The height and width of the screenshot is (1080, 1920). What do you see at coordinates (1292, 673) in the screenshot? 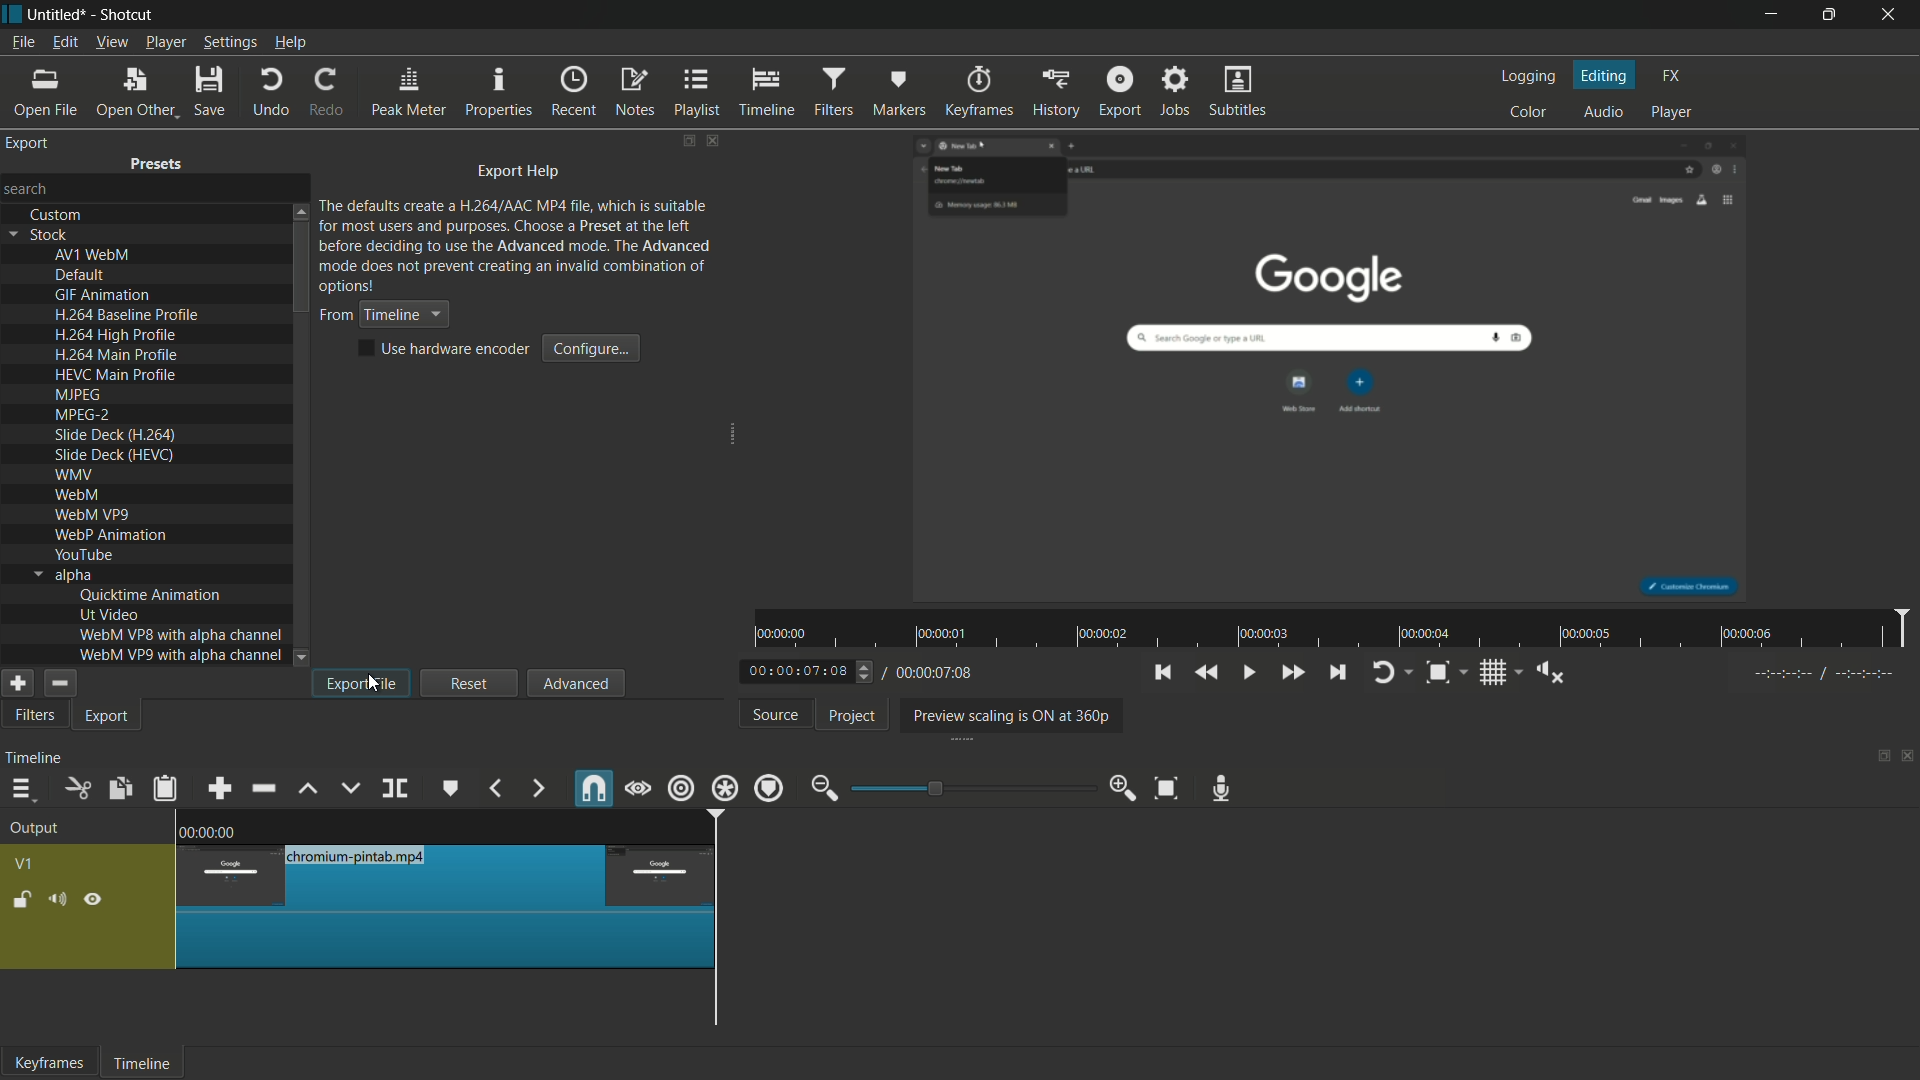
I see `quickly play forward` at bounding box center [1292, 673].